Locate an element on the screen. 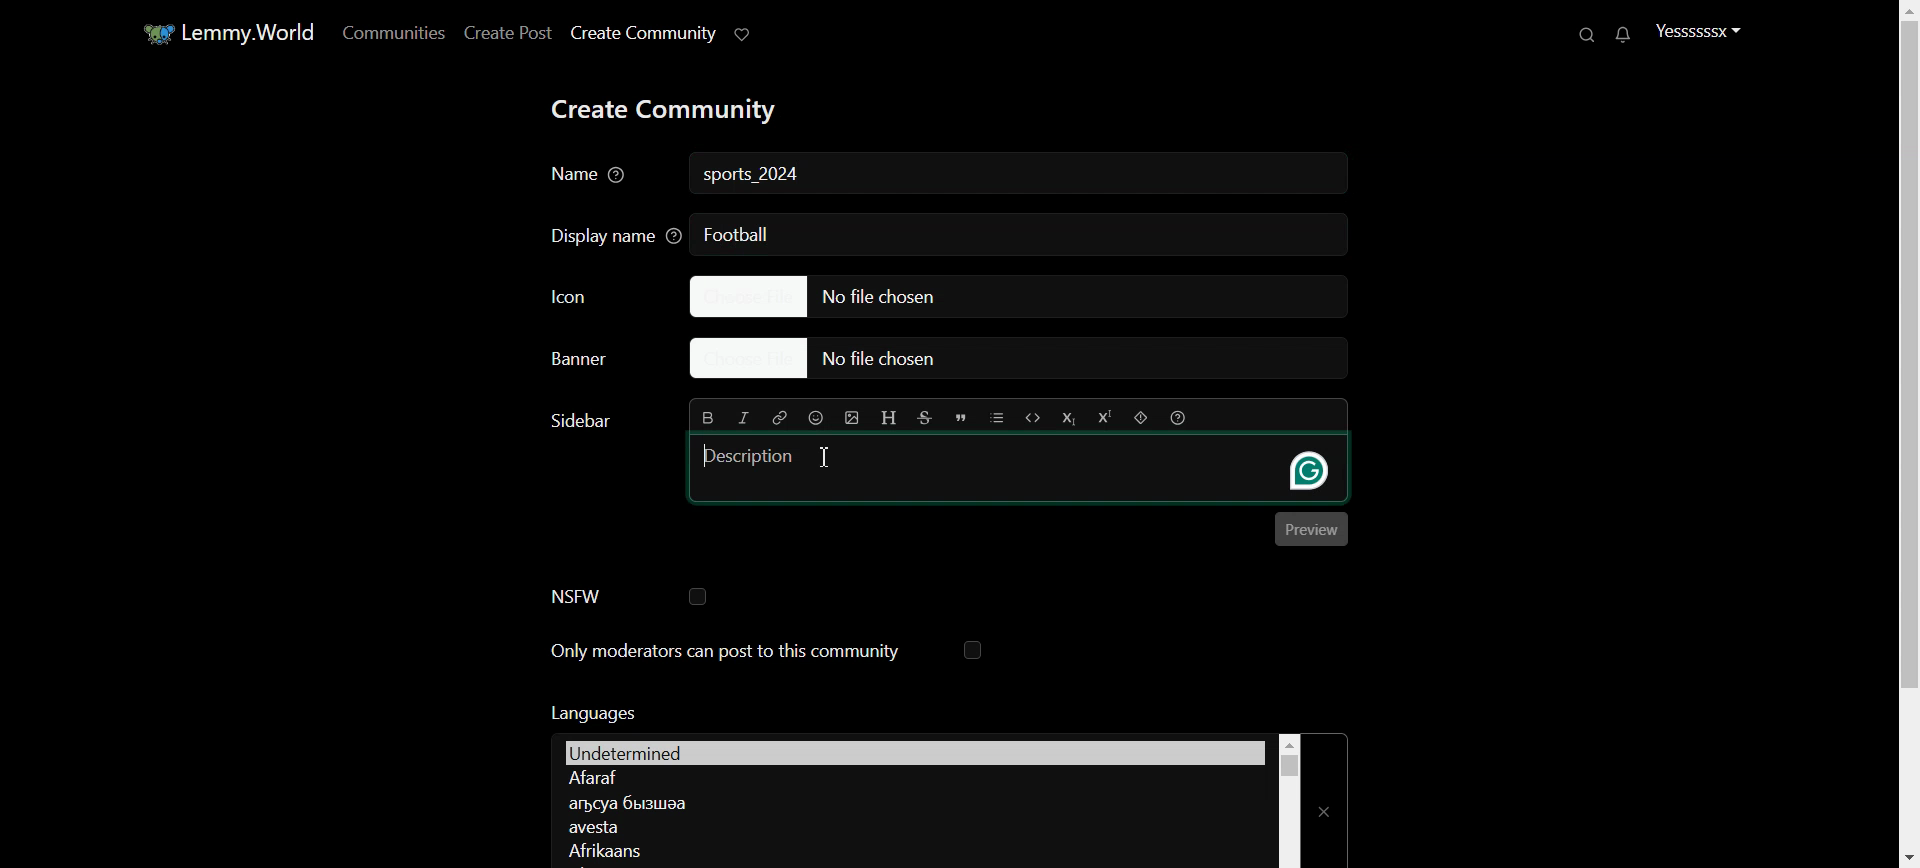  Quote is located at coordinates (961, 418).